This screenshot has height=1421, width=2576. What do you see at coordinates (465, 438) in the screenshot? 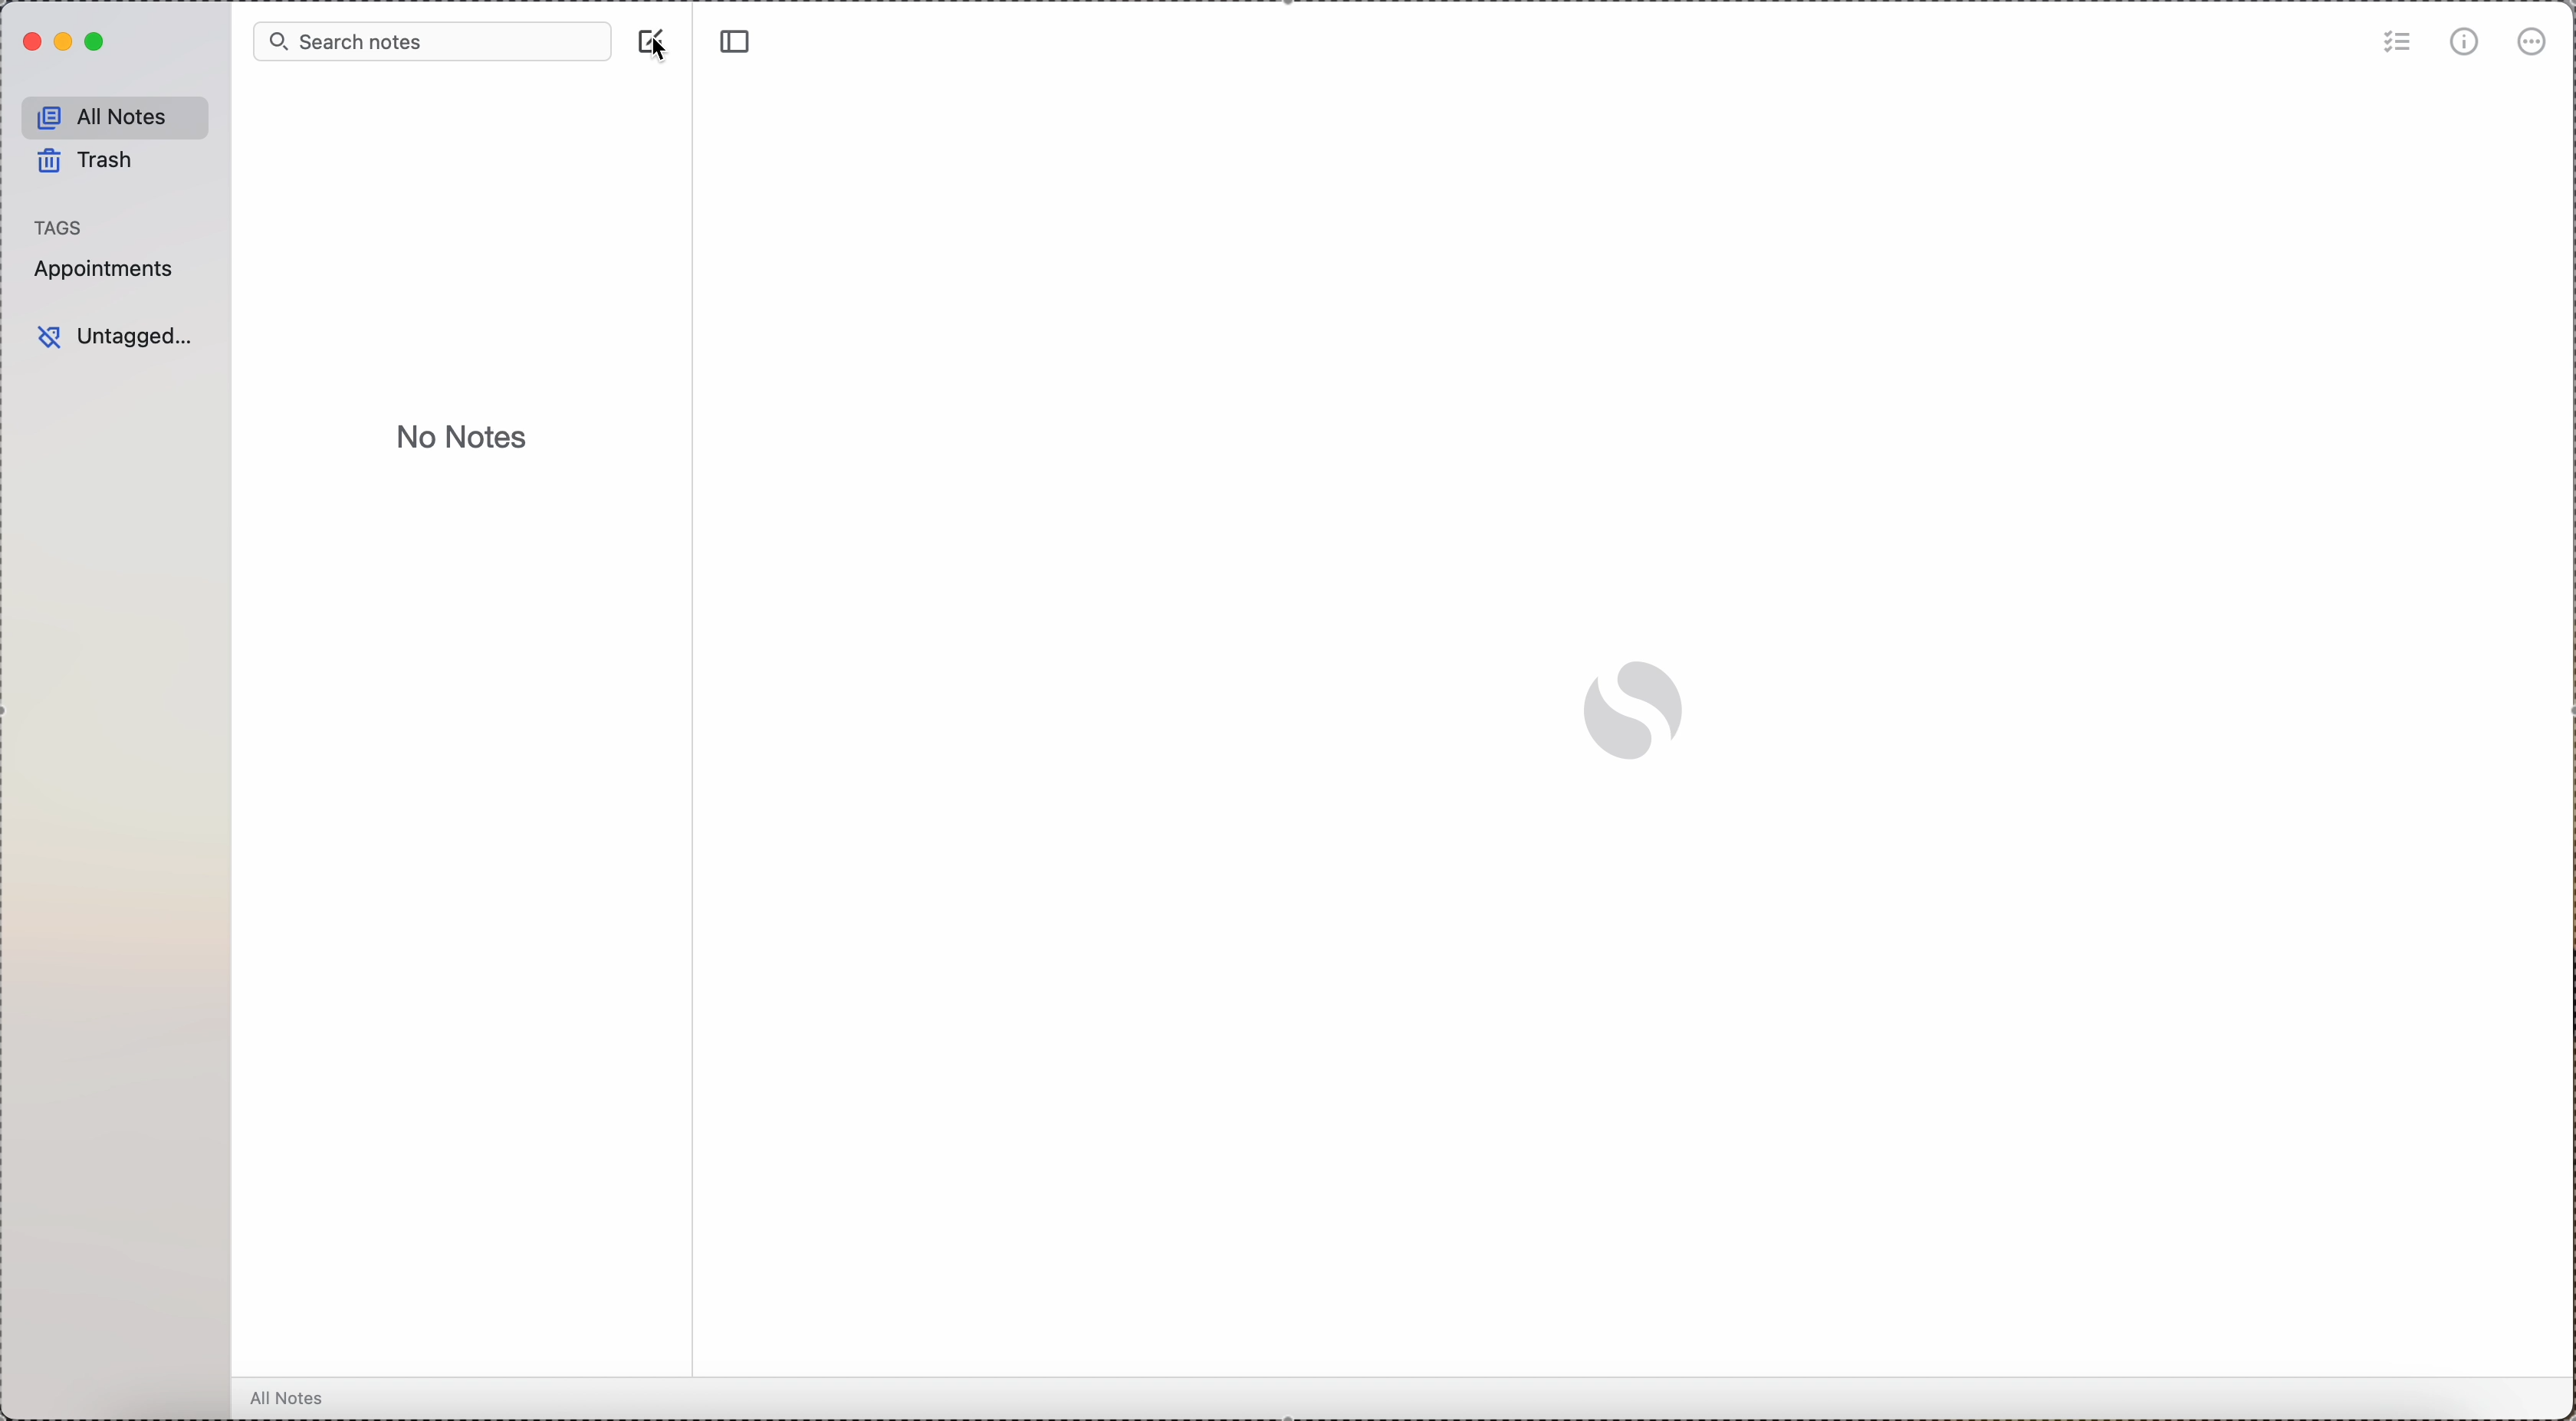
I see `no notes` at bounding box center [465, 438].